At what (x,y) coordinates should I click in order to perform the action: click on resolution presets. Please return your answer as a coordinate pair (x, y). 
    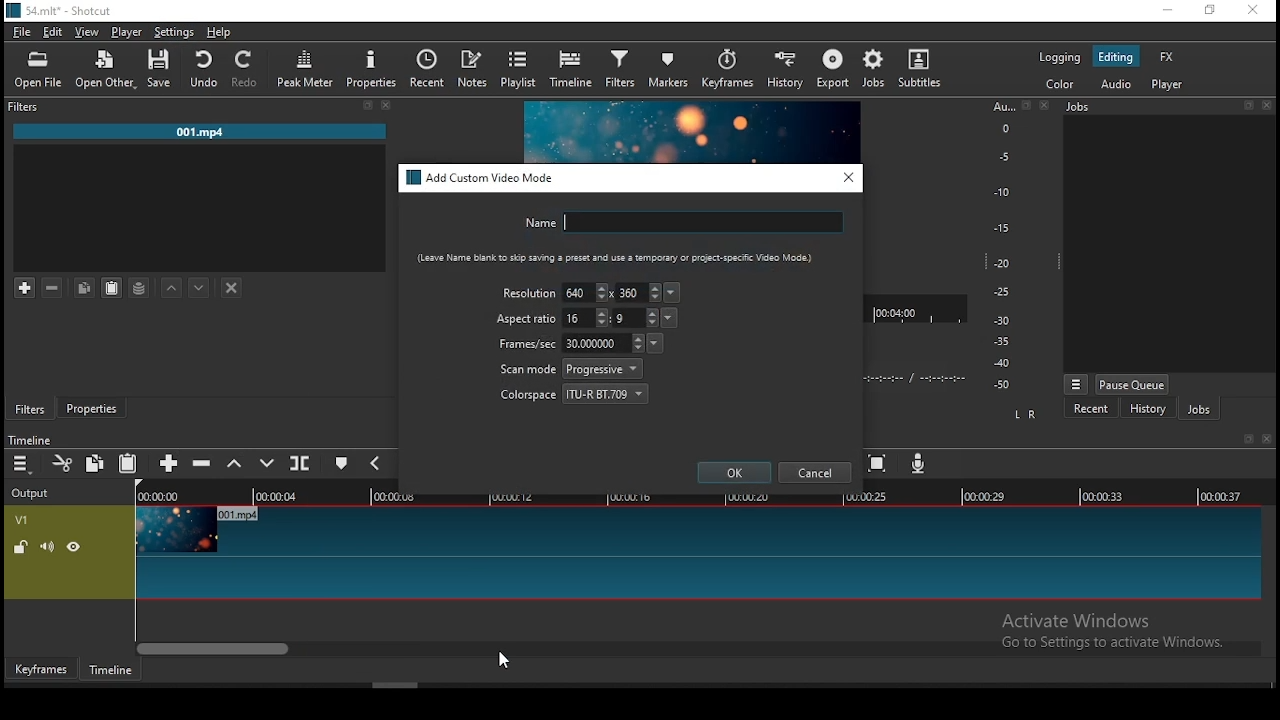
    Looking at the image, I should click on (674, 293).